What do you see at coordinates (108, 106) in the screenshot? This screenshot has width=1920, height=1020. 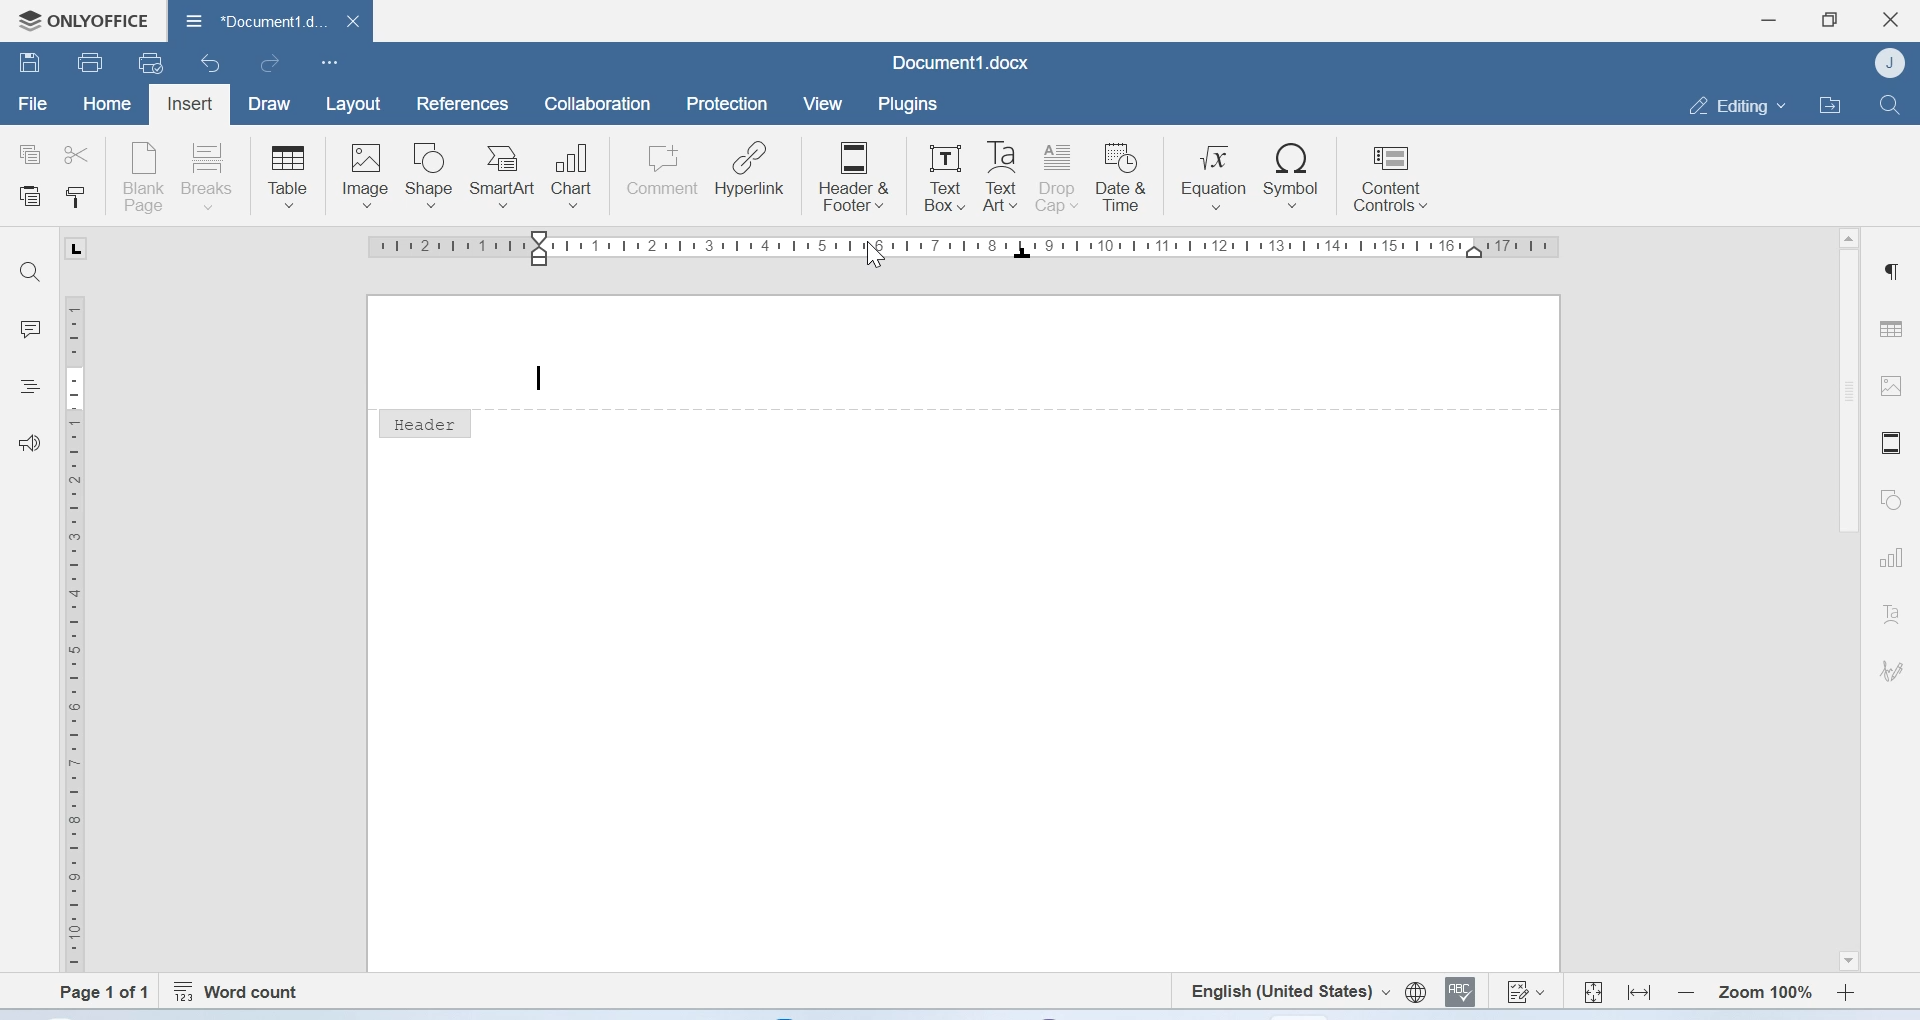 I see `Home` at bounding box center [108, 106].